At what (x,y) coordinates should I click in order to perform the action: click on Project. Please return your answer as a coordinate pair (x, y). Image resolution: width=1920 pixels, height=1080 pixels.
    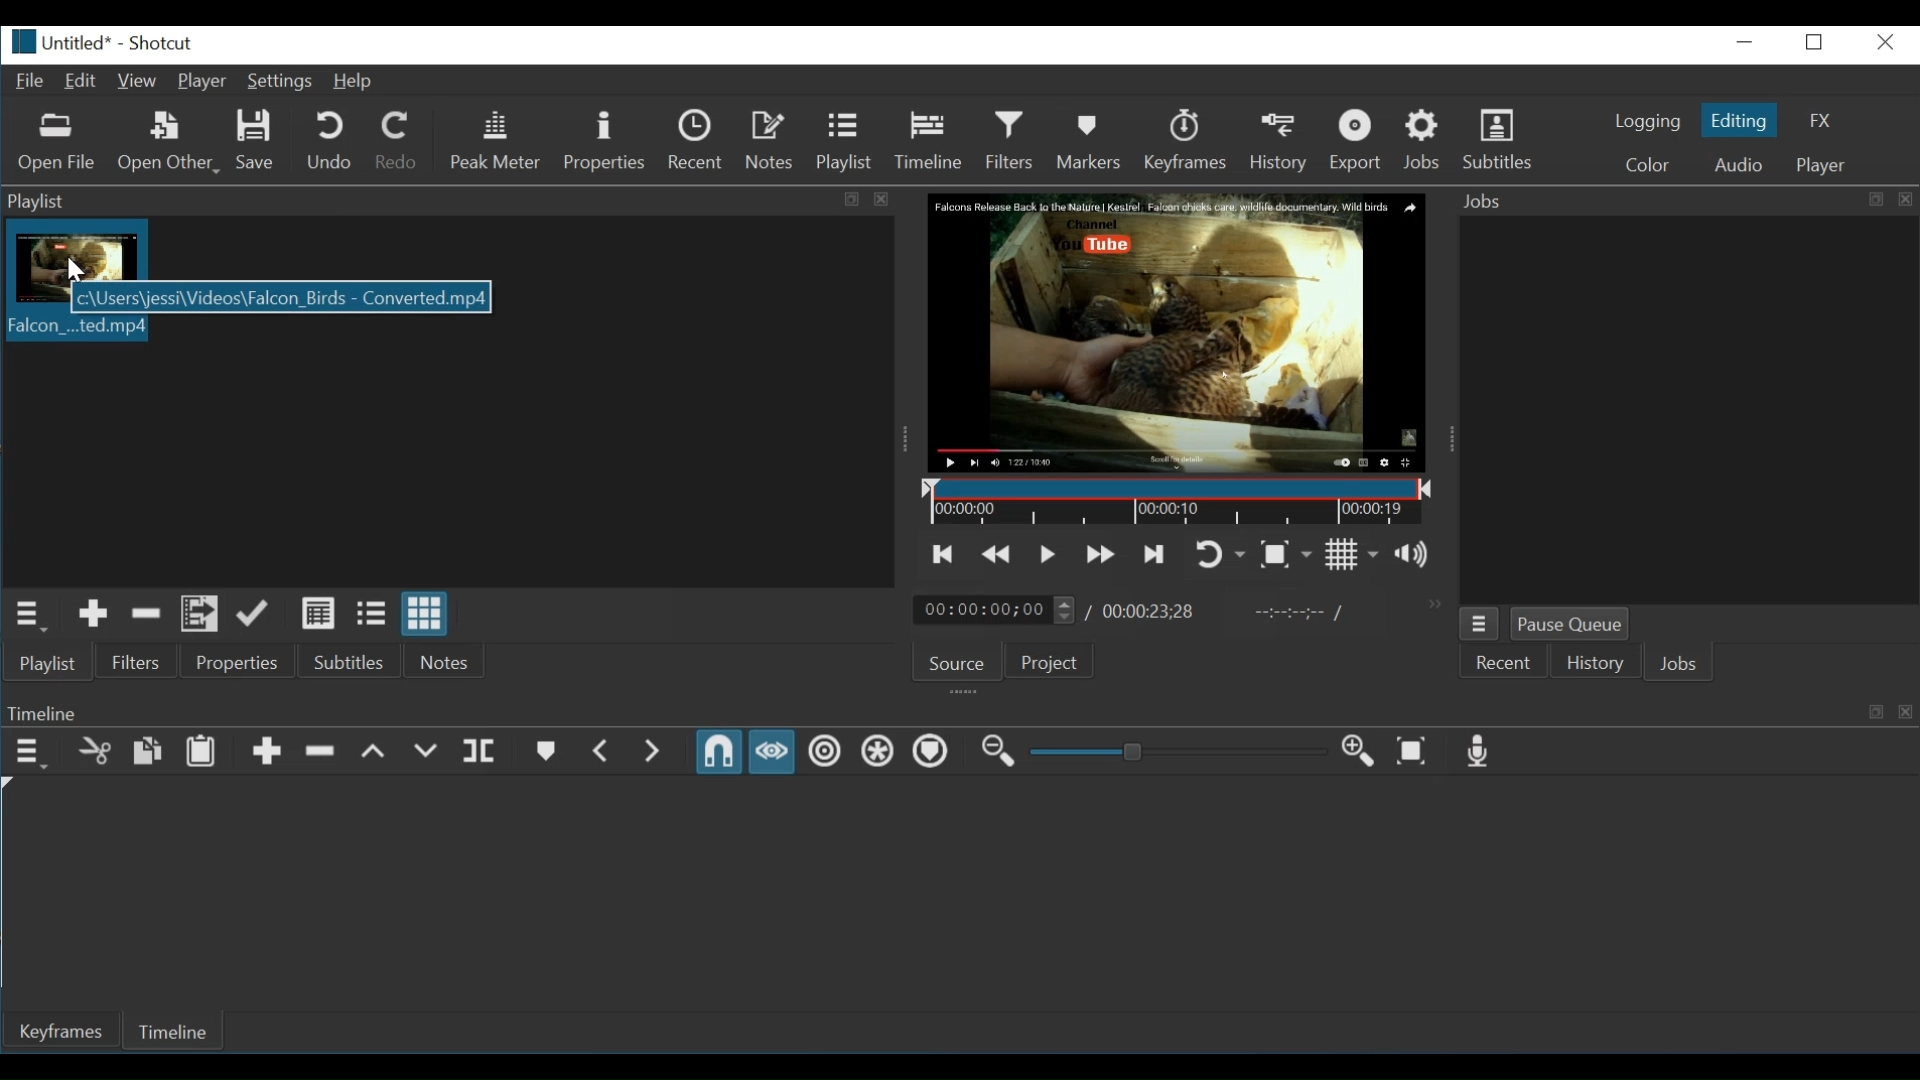
    Looking at the image, I should click on (1054, 662).